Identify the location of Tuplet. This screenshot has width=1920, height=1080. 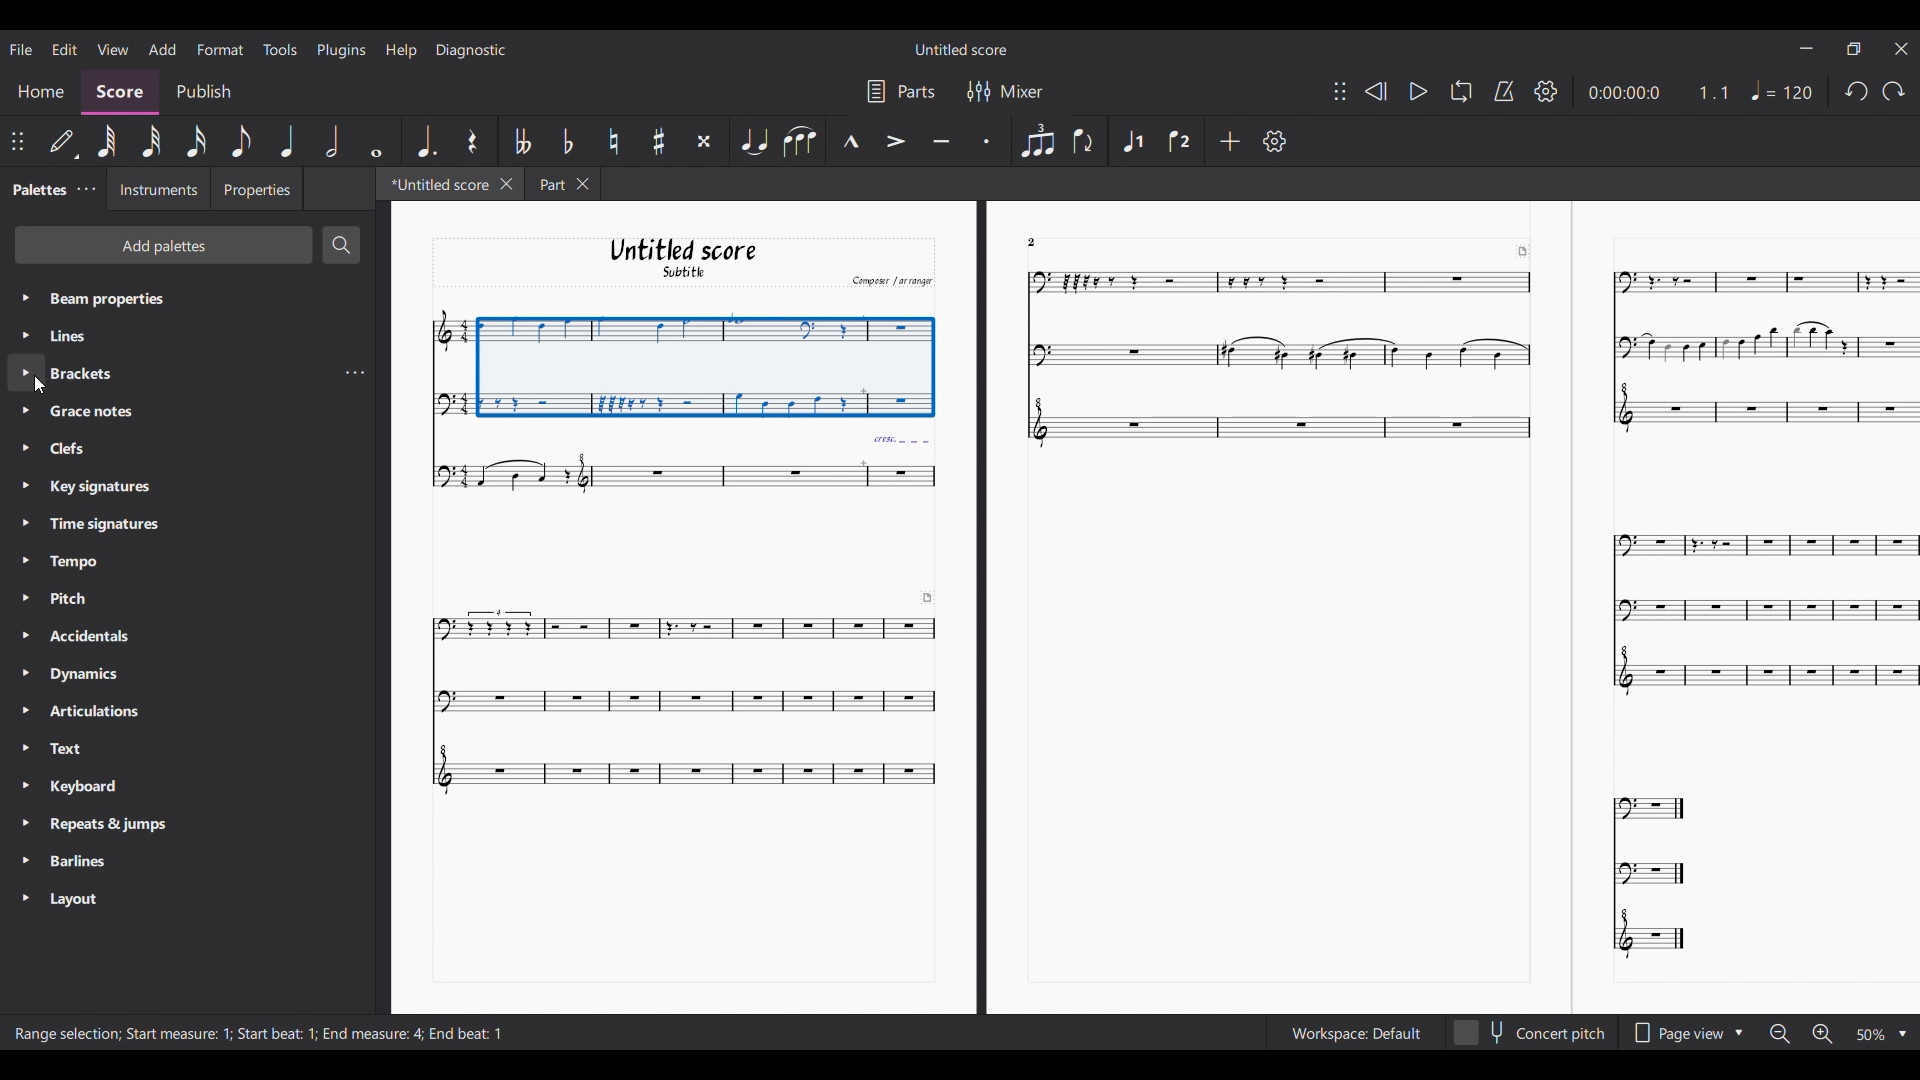
(1036, 140).